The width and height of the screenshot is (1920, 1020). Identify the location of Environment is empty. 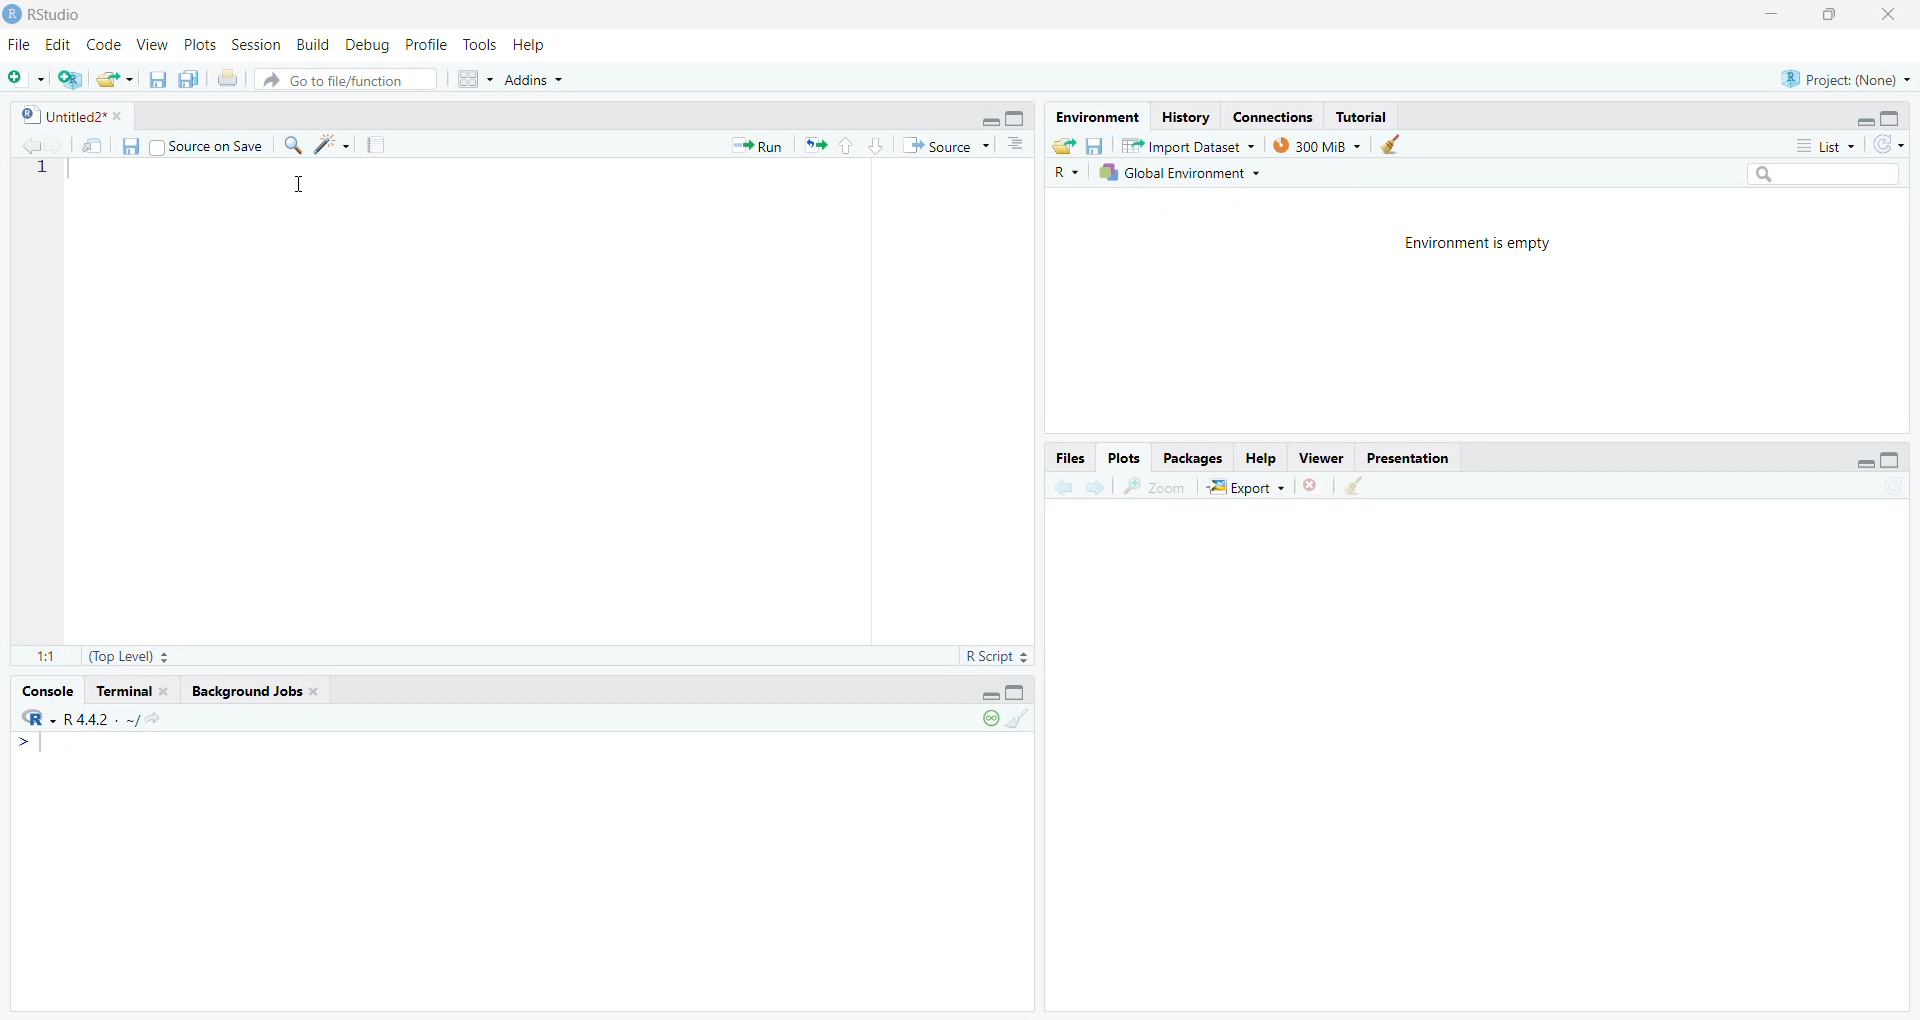
(1471, 243).